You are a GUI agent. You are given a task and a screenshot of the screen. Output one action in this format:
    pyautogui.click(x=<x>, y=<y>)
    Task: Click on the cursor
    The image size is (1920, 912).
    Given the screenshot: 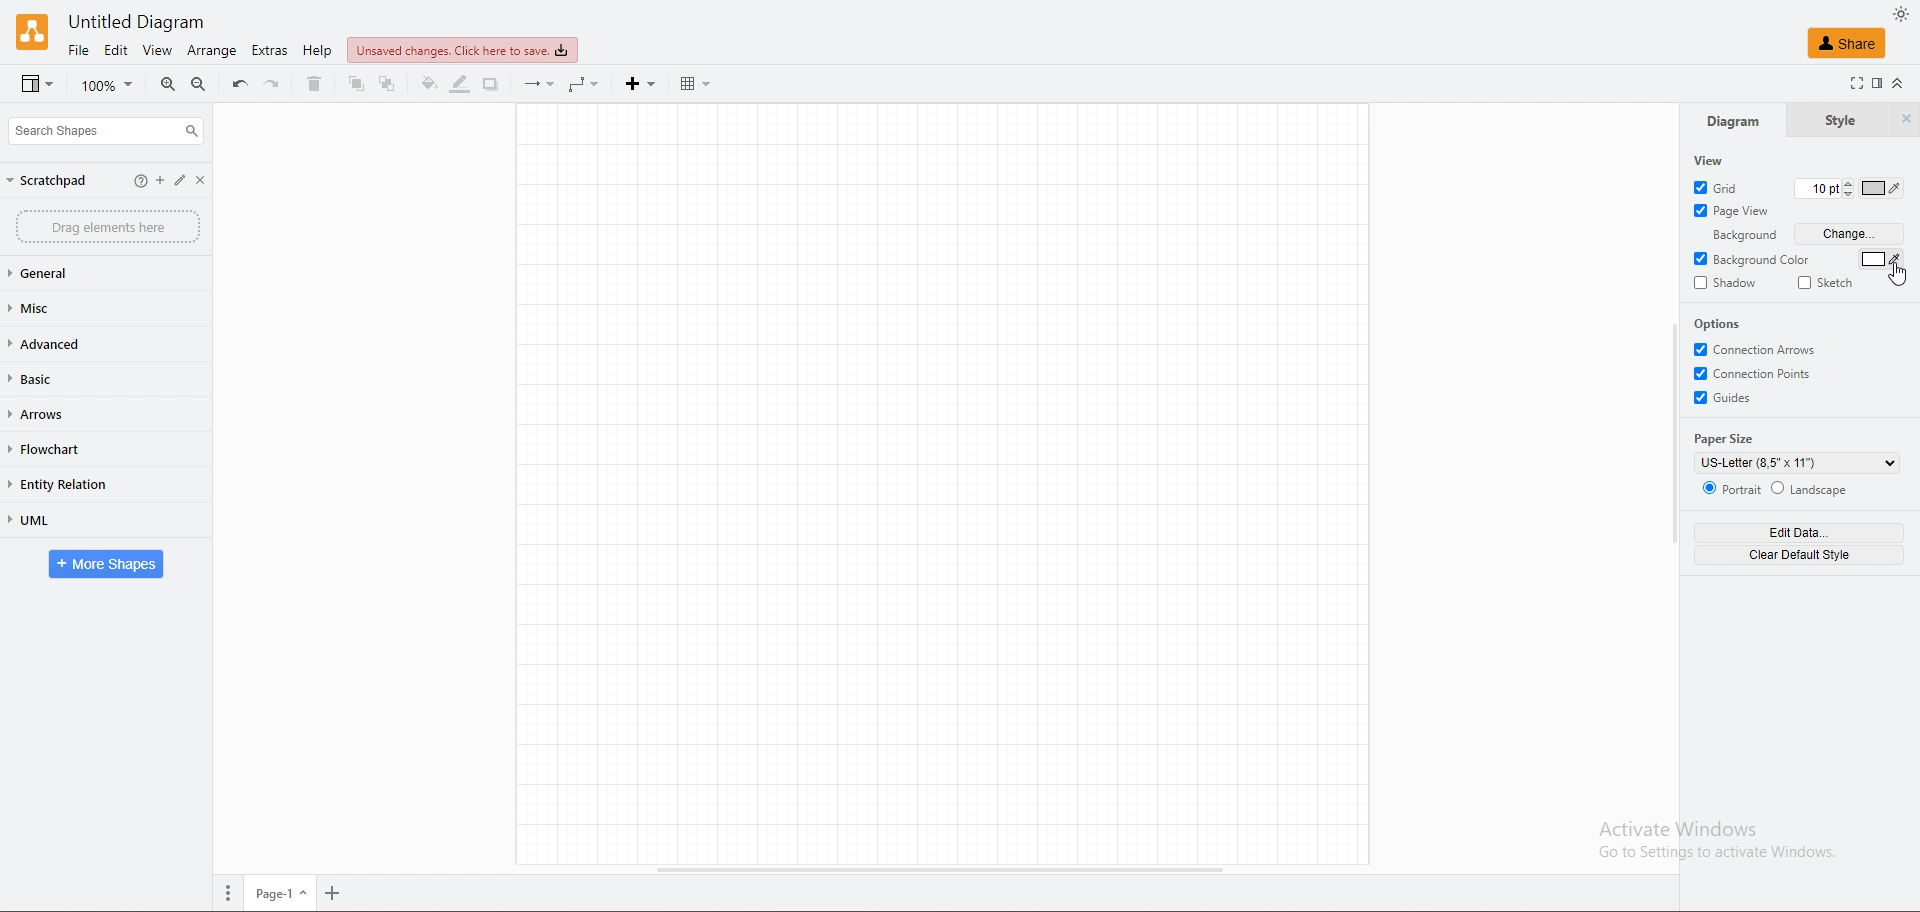 What is the action you would take?
    pyautogui.click(x=1897, y=274)
    